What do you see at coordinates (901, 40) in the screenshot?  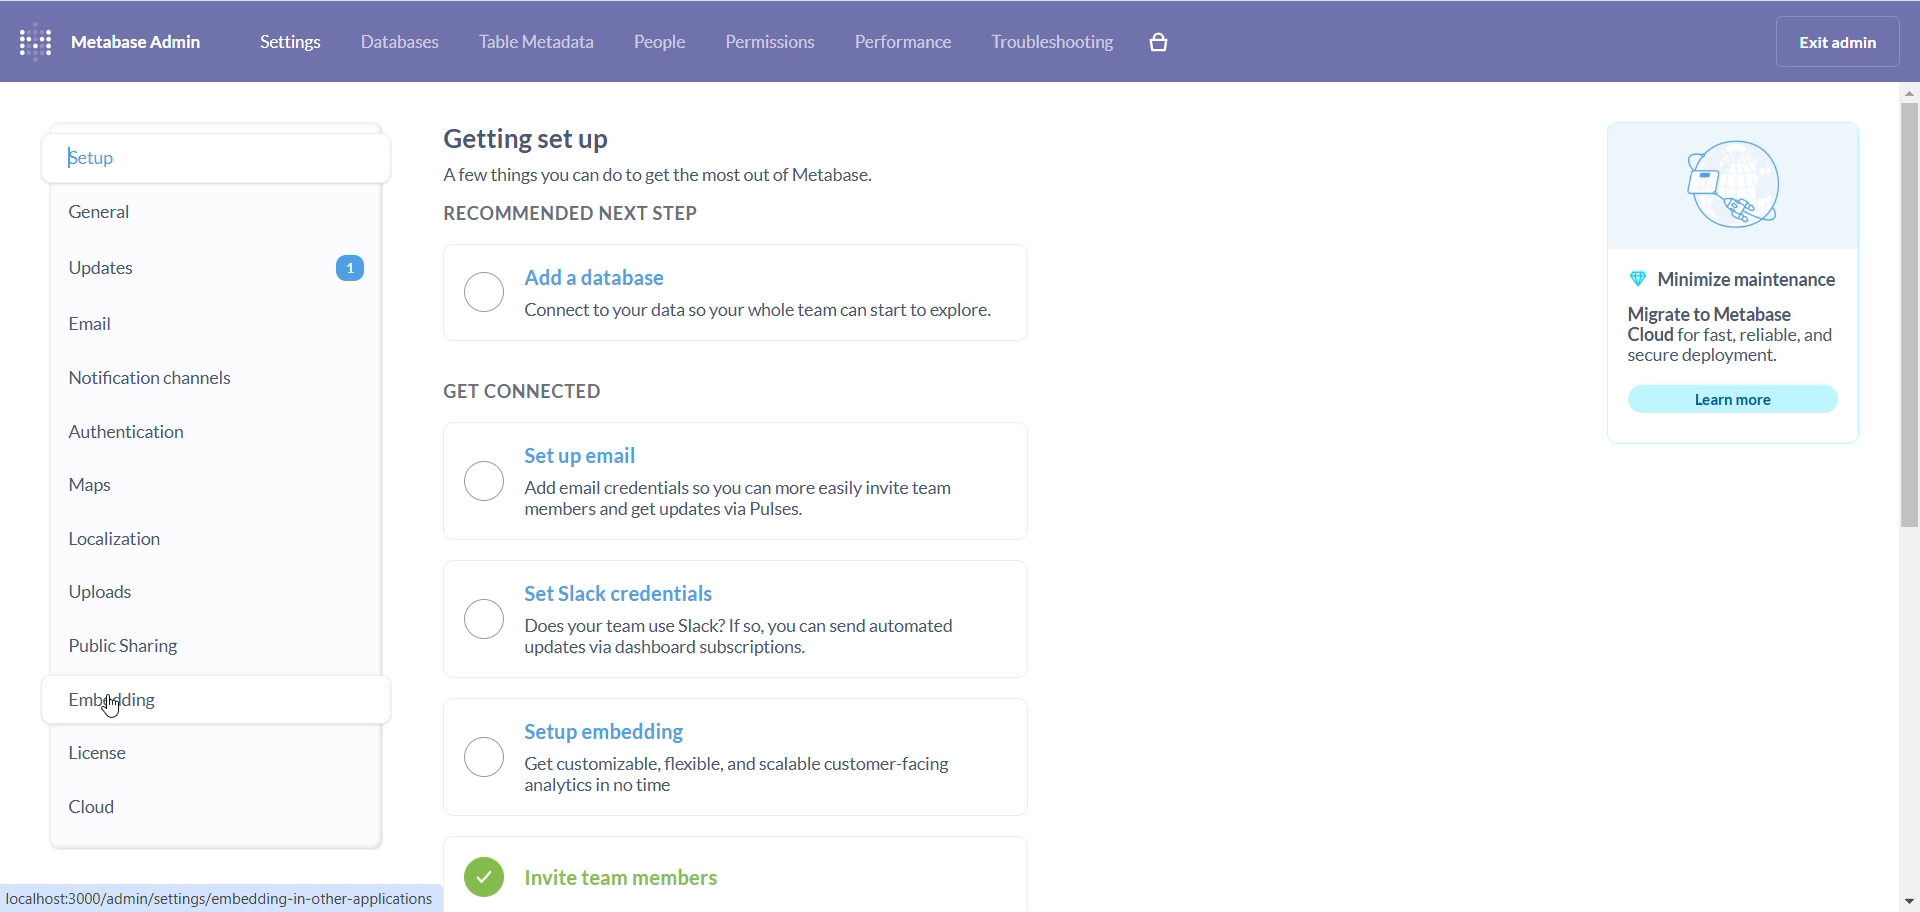 I see `performance` at bounding box center [901, 40].